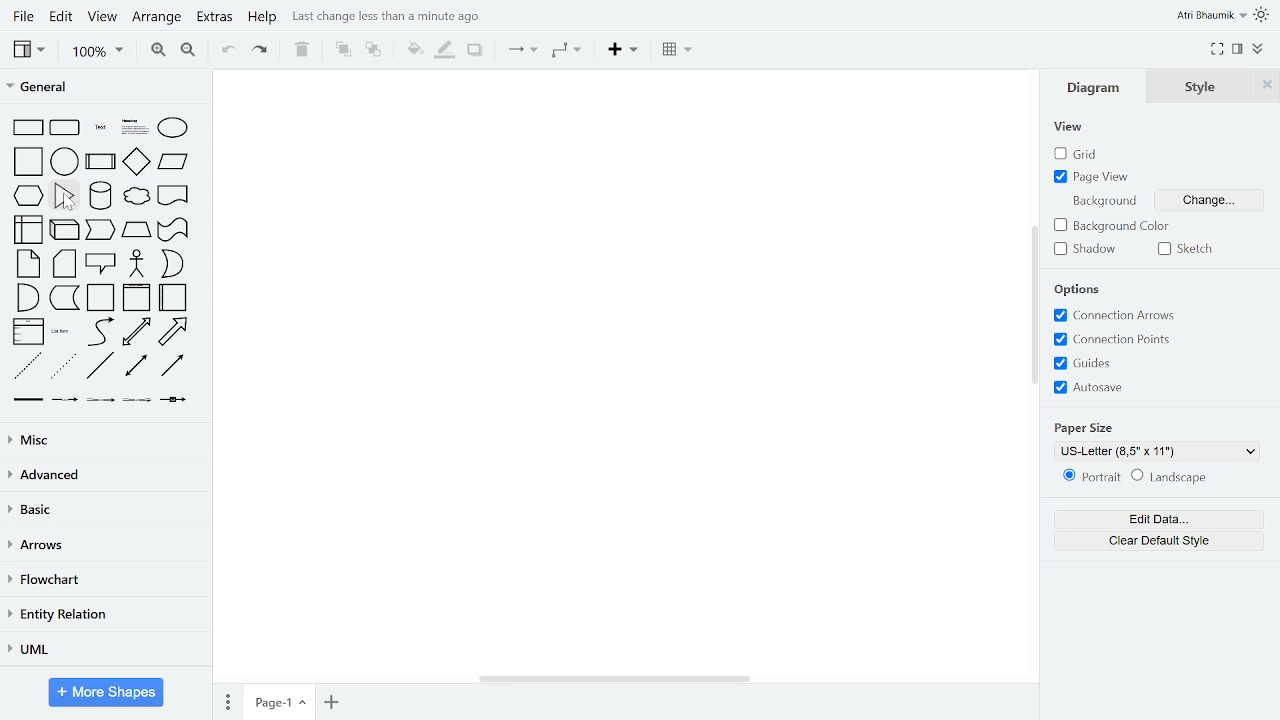 The image size is (1280, 720). I want to click on add page, so click(330, 700).